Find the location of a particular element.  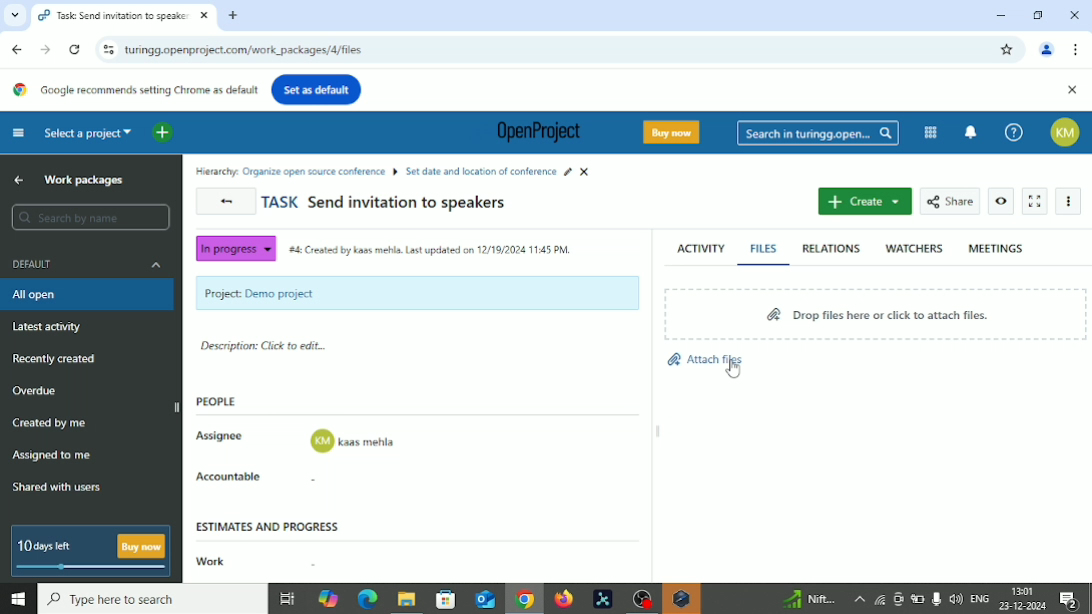

Watch work package is located at coordinates (1002, 201).